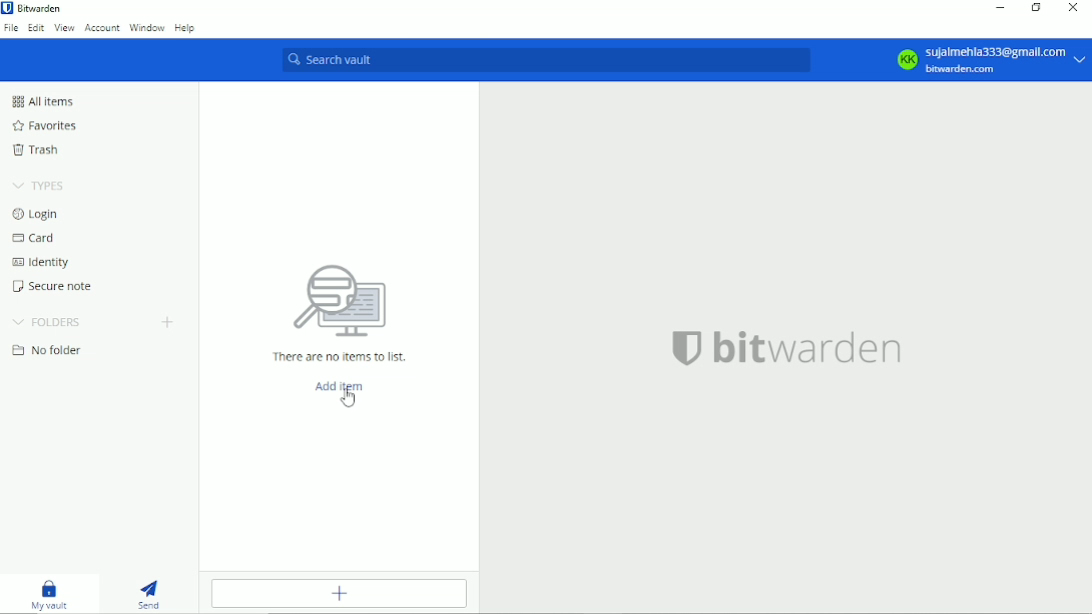  What do you see at coordinates (35, 238) in the screenshot?
I see `Card` at bounding box center [35, 238].